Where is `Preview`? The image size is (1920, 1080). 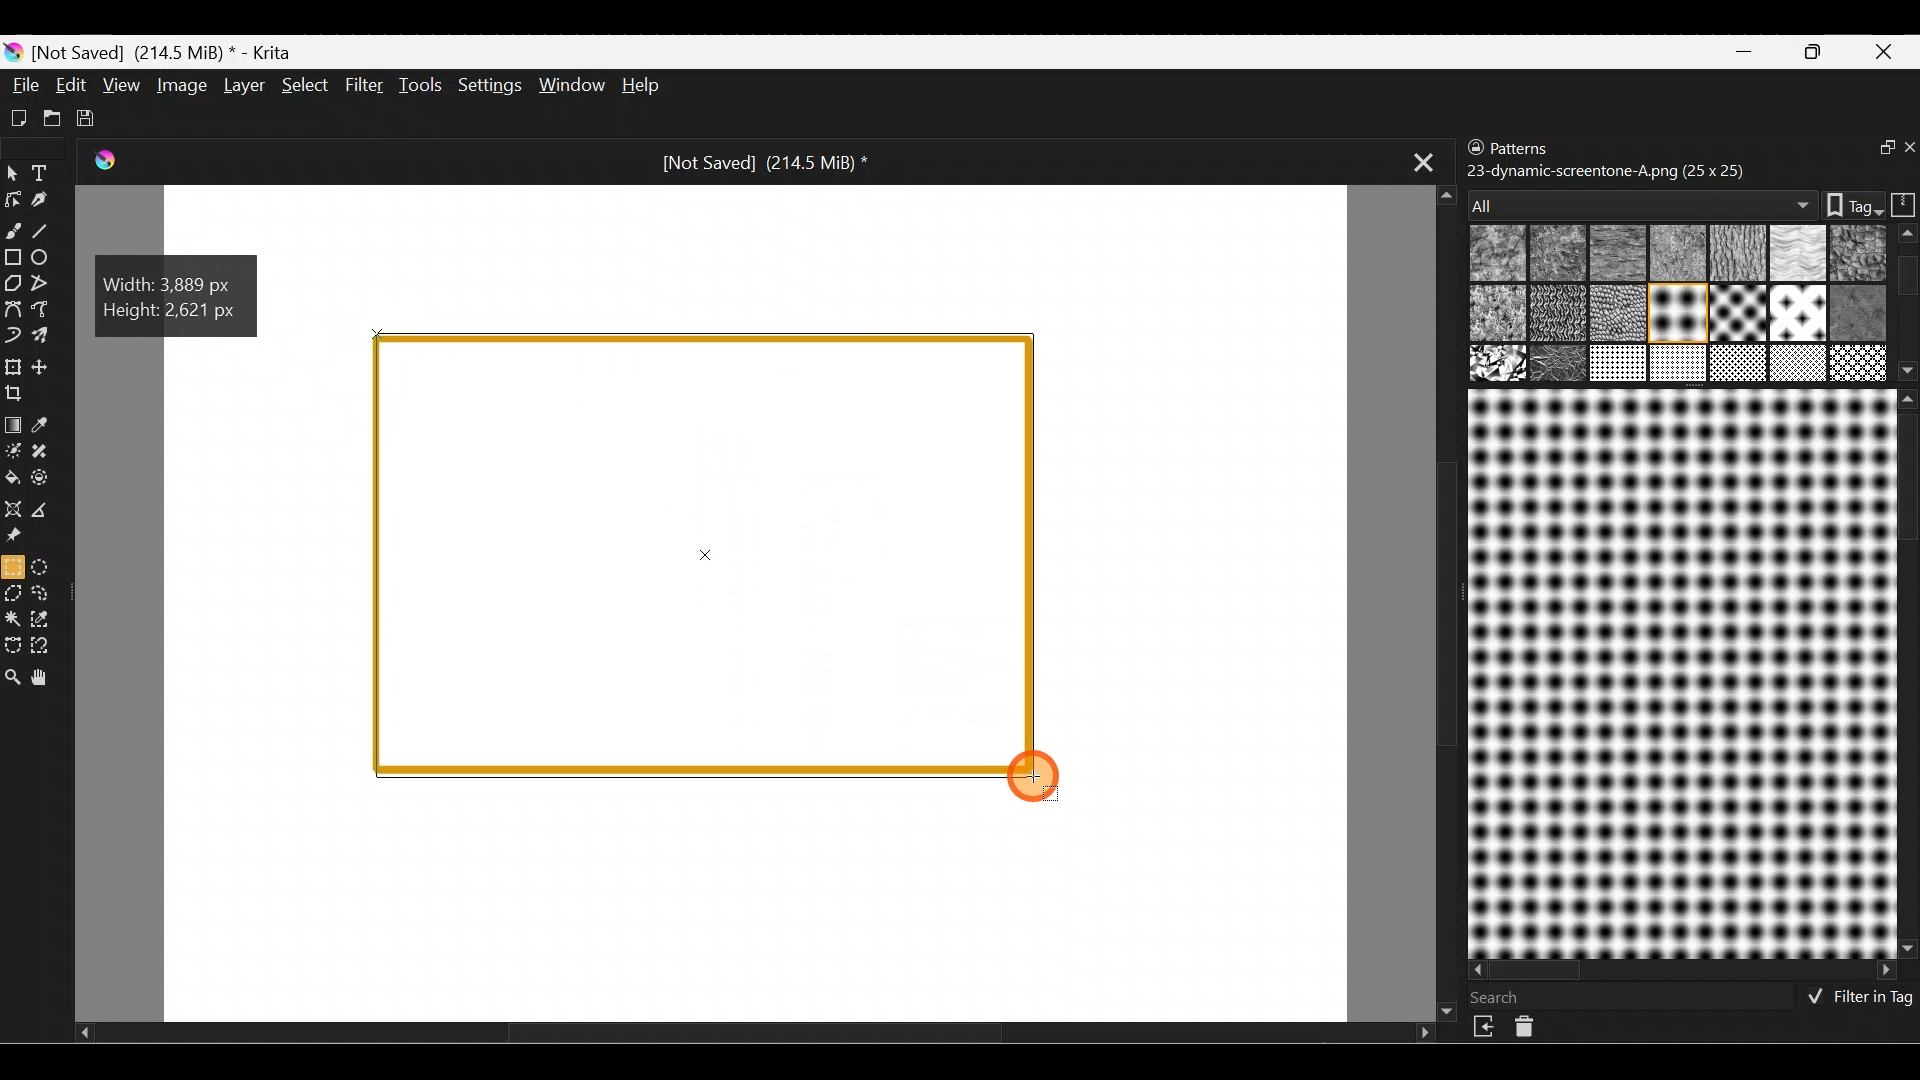 Preview is located at coordinates (1678, 673).